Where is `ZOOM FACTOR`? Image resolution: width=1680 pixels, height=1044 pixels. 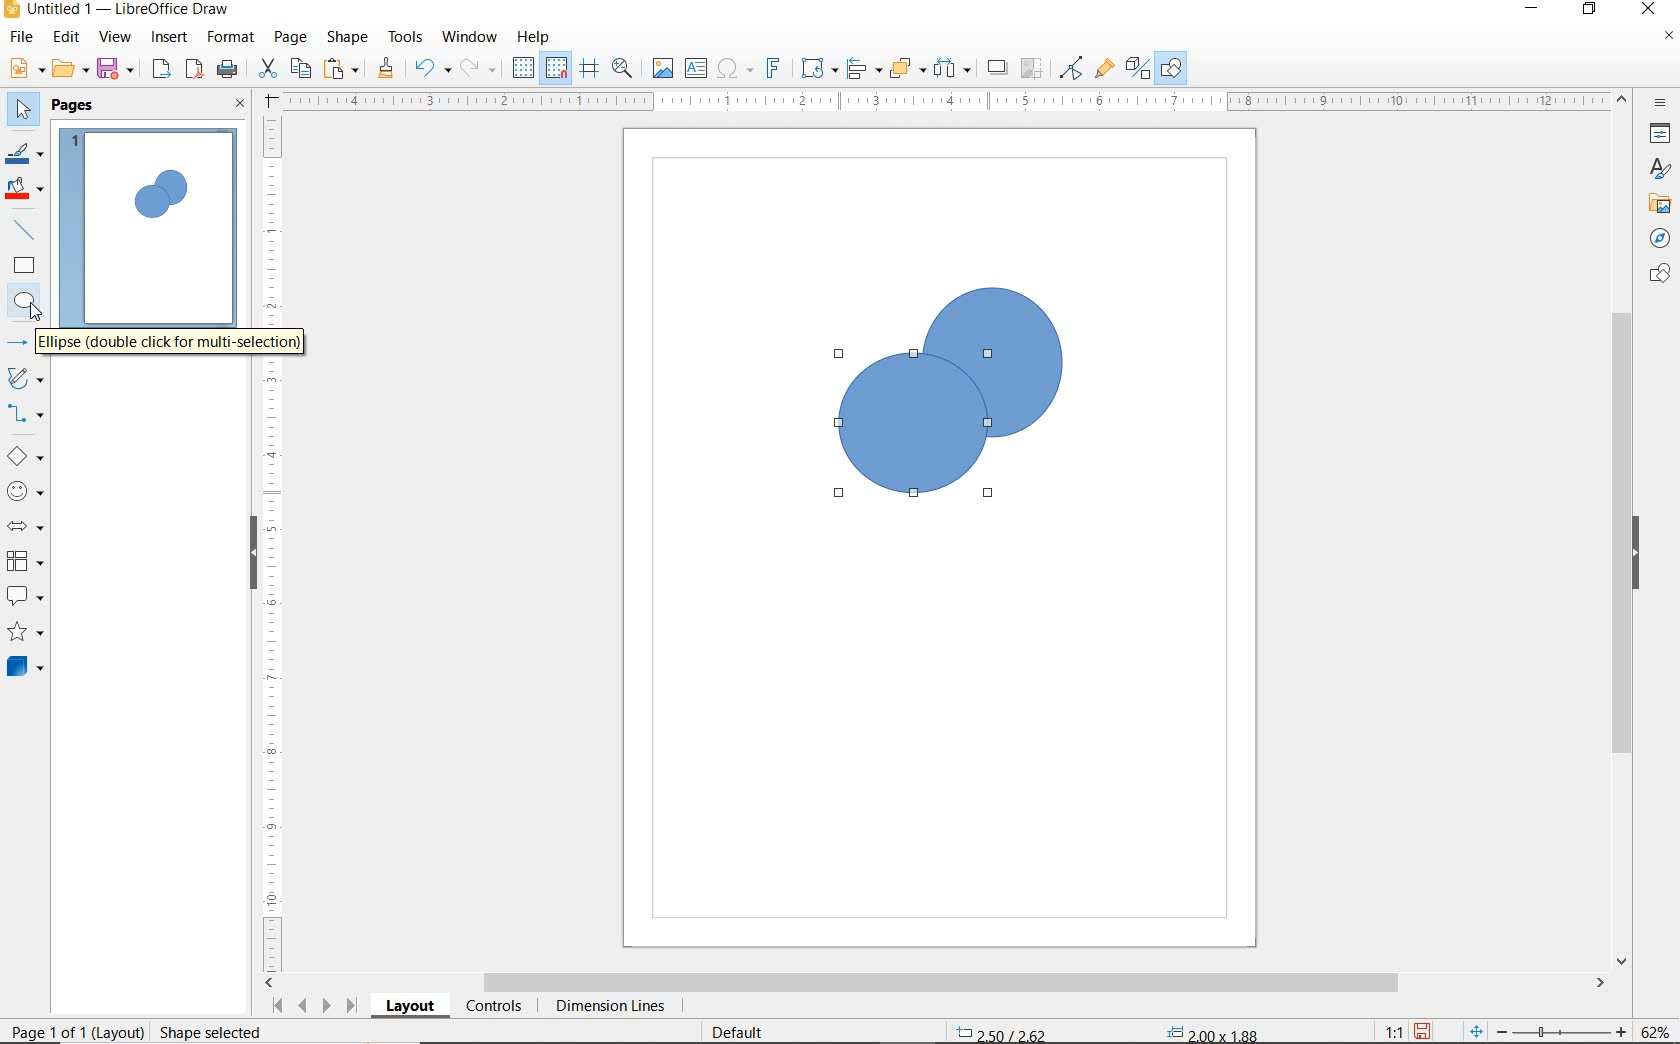
ZOOM FACTOR is located at coordinates (1656, 1028).